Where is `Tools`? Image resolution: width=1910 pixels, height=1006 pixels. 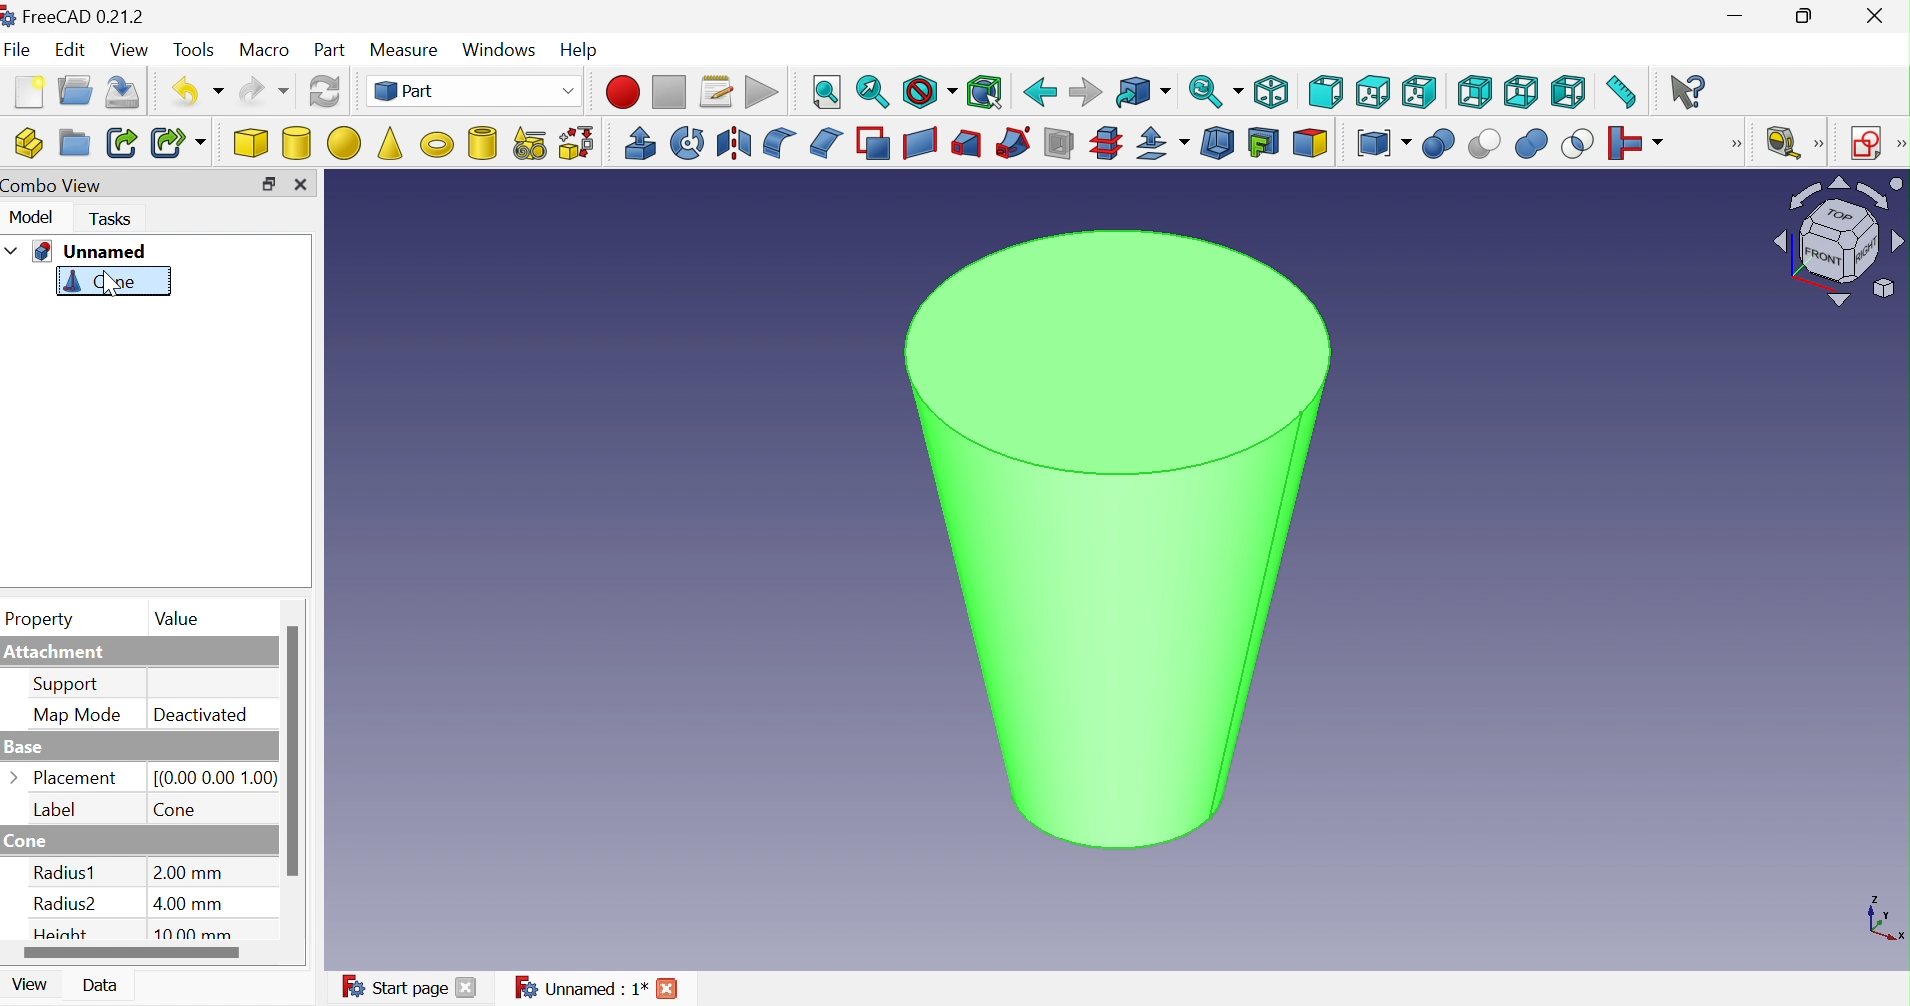 Tools is located at coordinates (195, 50).